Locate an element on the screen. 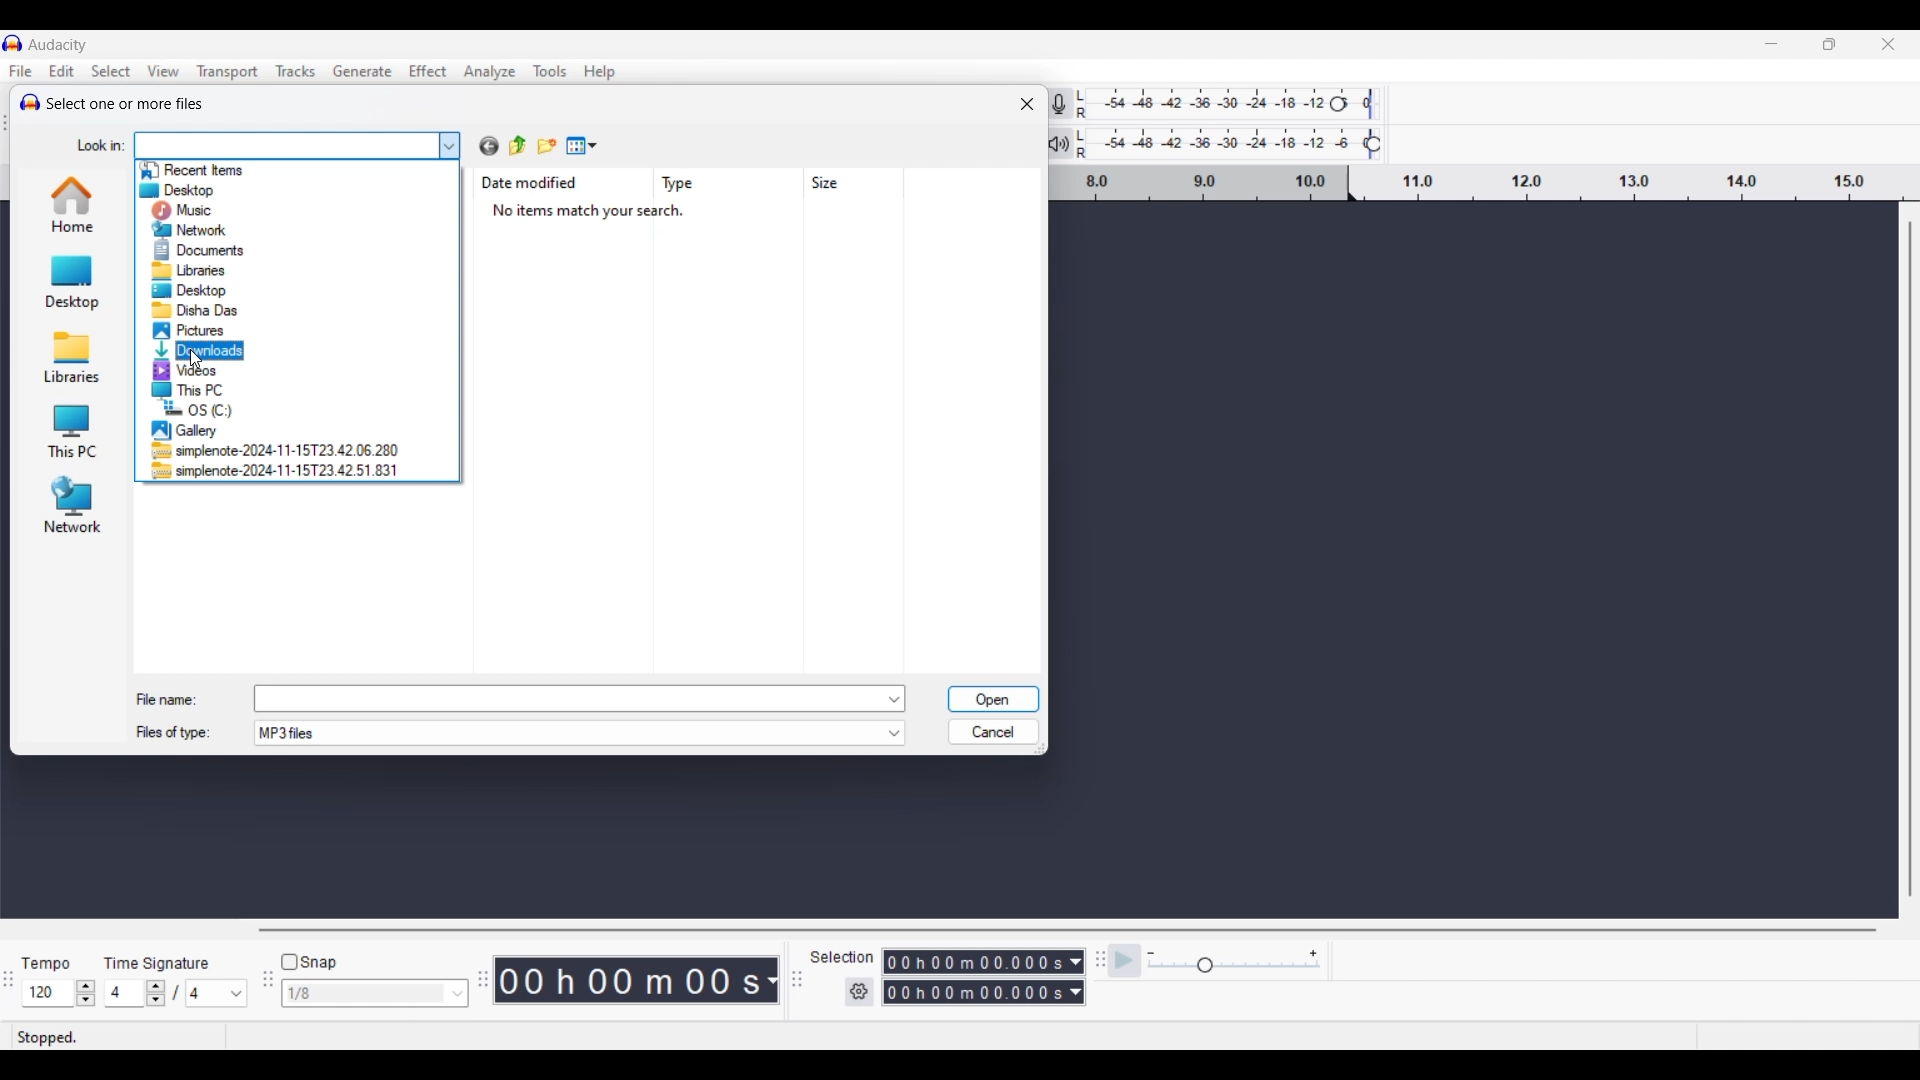 The image size is (1920, 1080). Recording level is located at coordinates (1240, 106).